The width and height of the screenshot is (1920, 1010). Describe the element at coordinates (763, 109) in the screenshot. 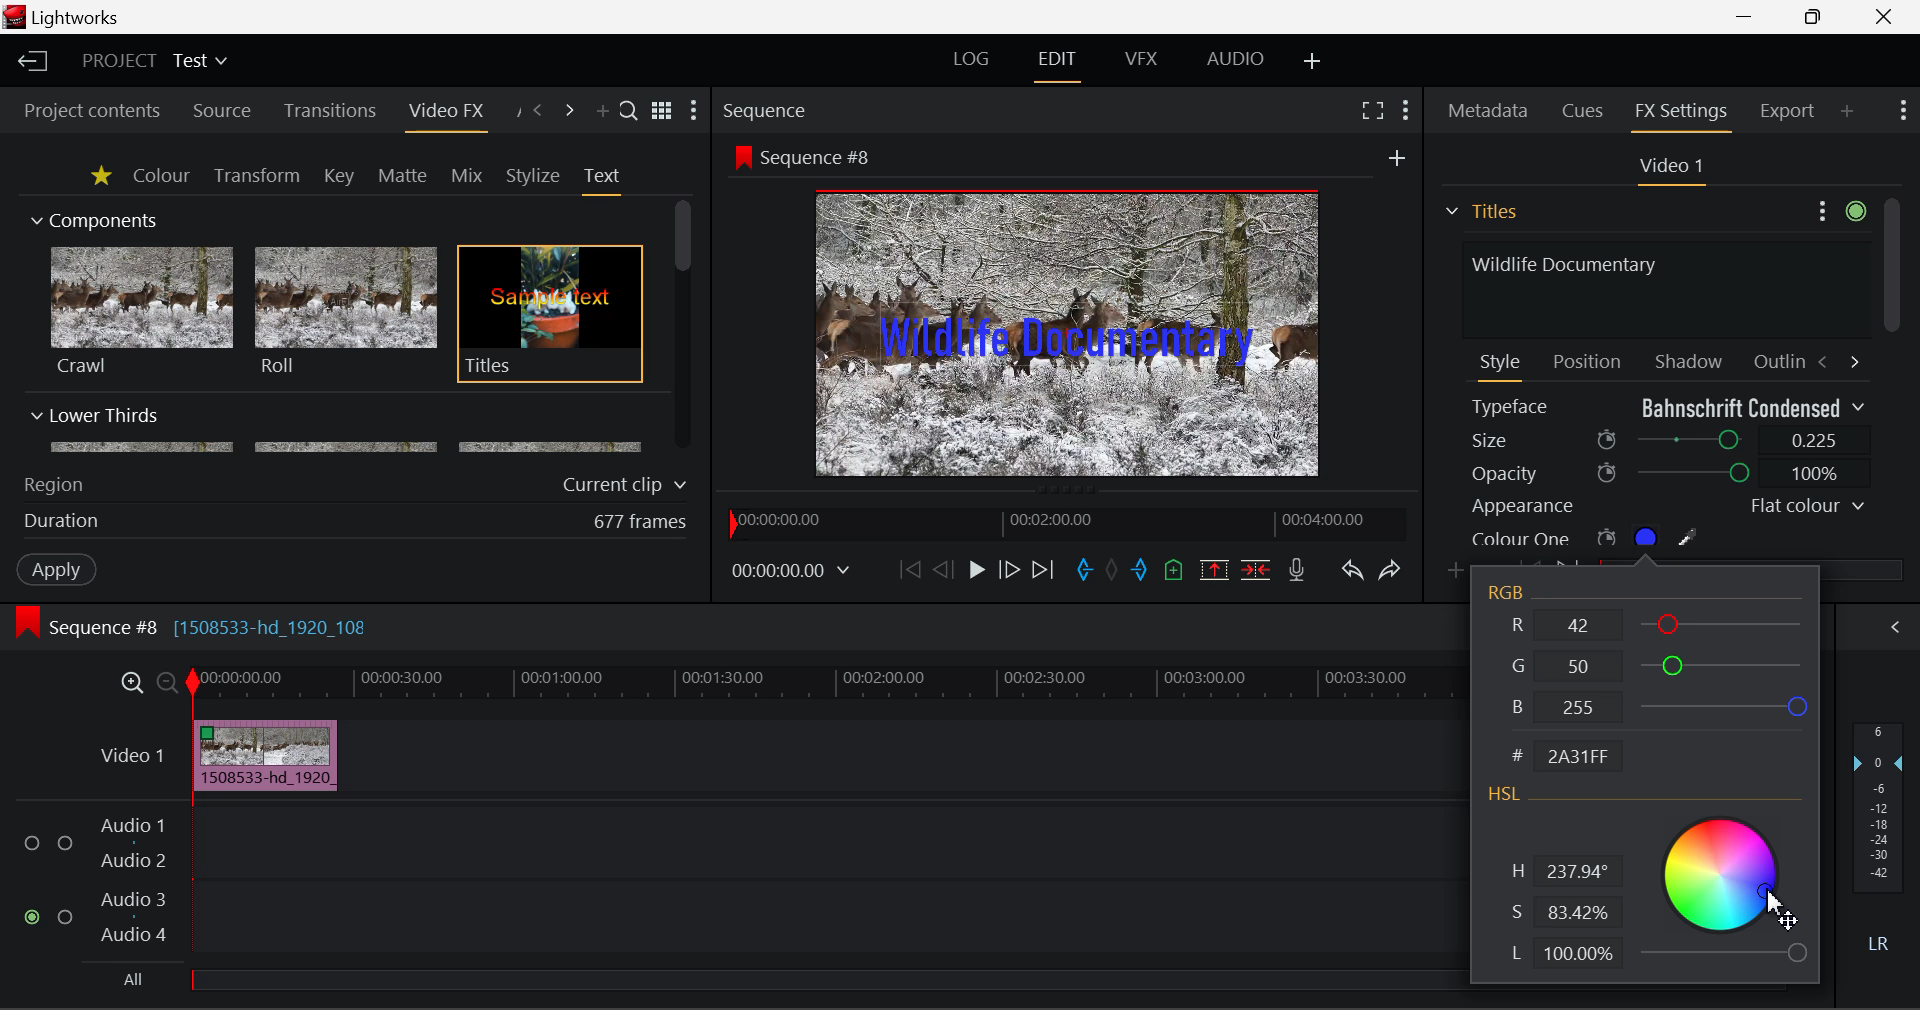

I see `Sequence` at that location.